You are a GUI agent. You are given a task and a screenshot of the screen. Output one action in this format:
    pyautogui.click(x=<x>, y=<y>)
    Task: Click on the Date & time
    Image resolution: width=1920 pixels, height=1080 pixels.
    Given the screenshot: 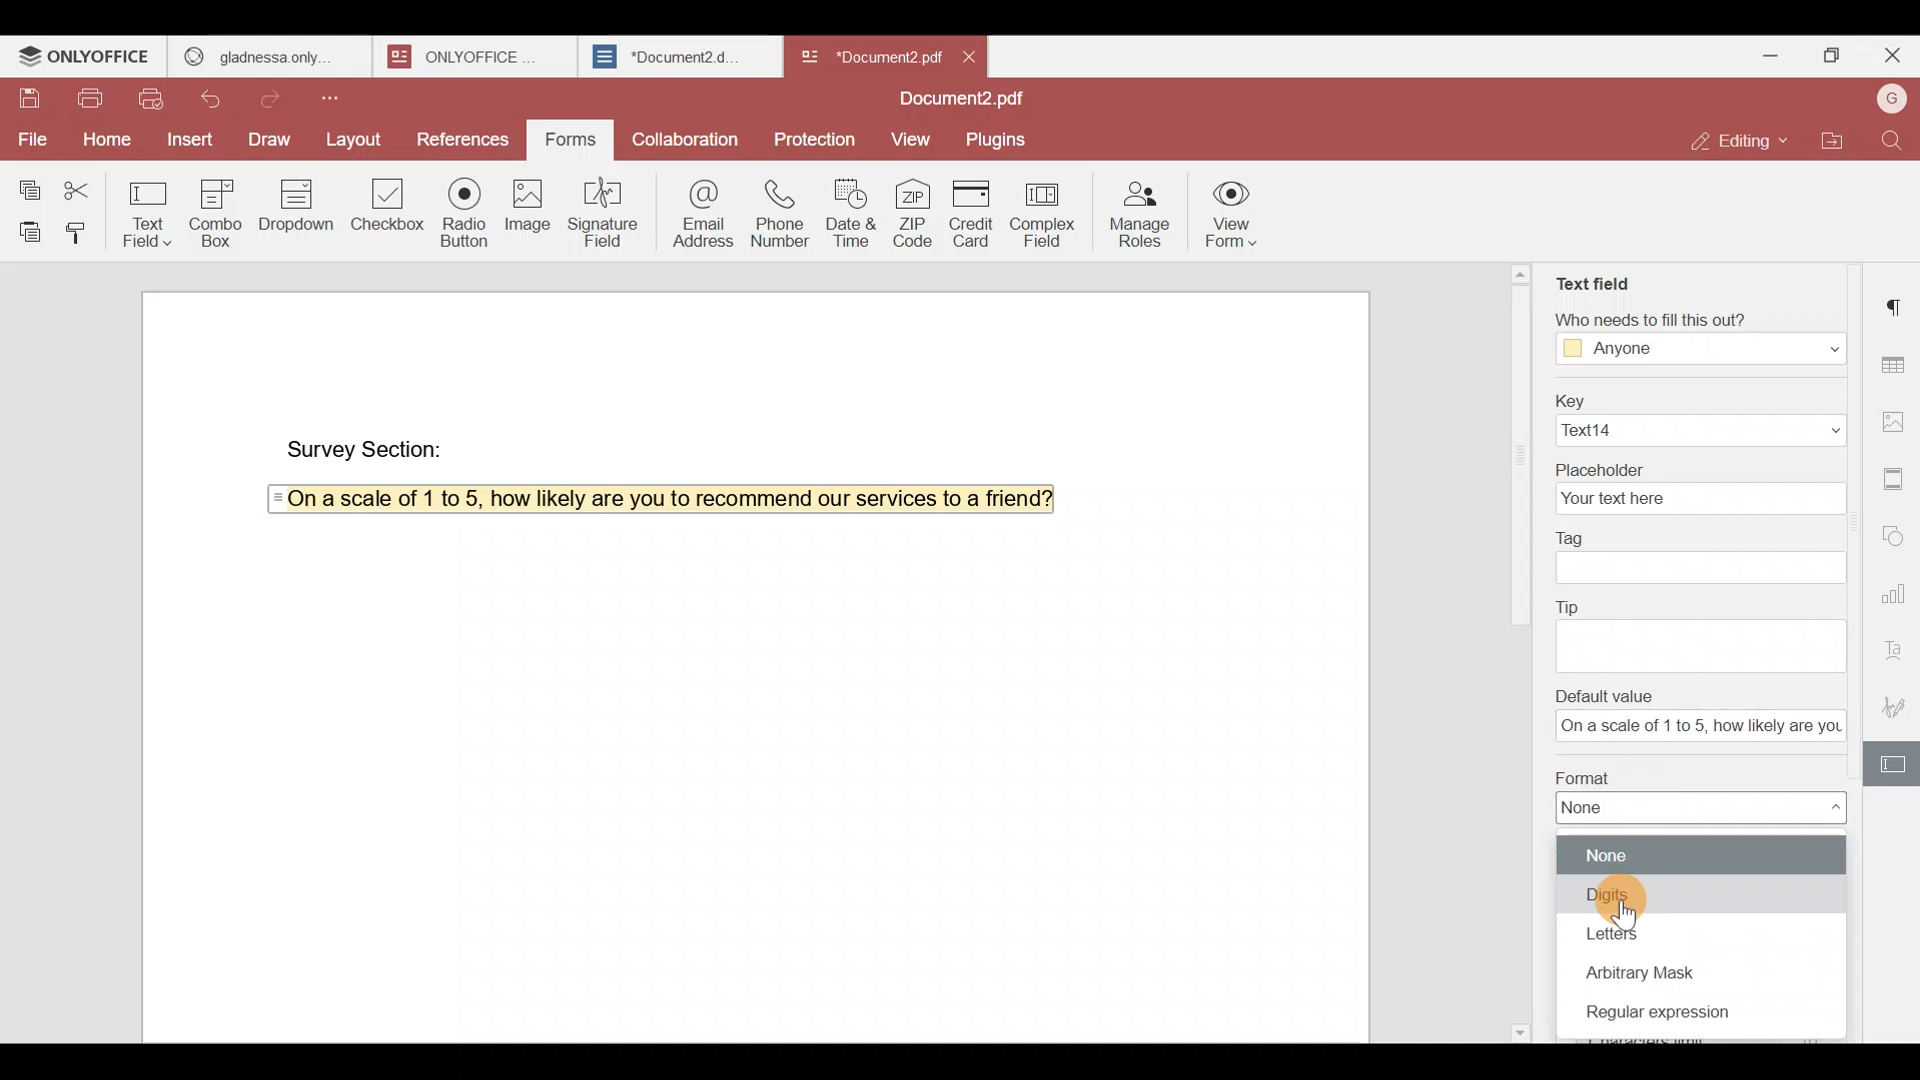 What is the action you would take?
    pyautogui.click(x=850, y=212)
    